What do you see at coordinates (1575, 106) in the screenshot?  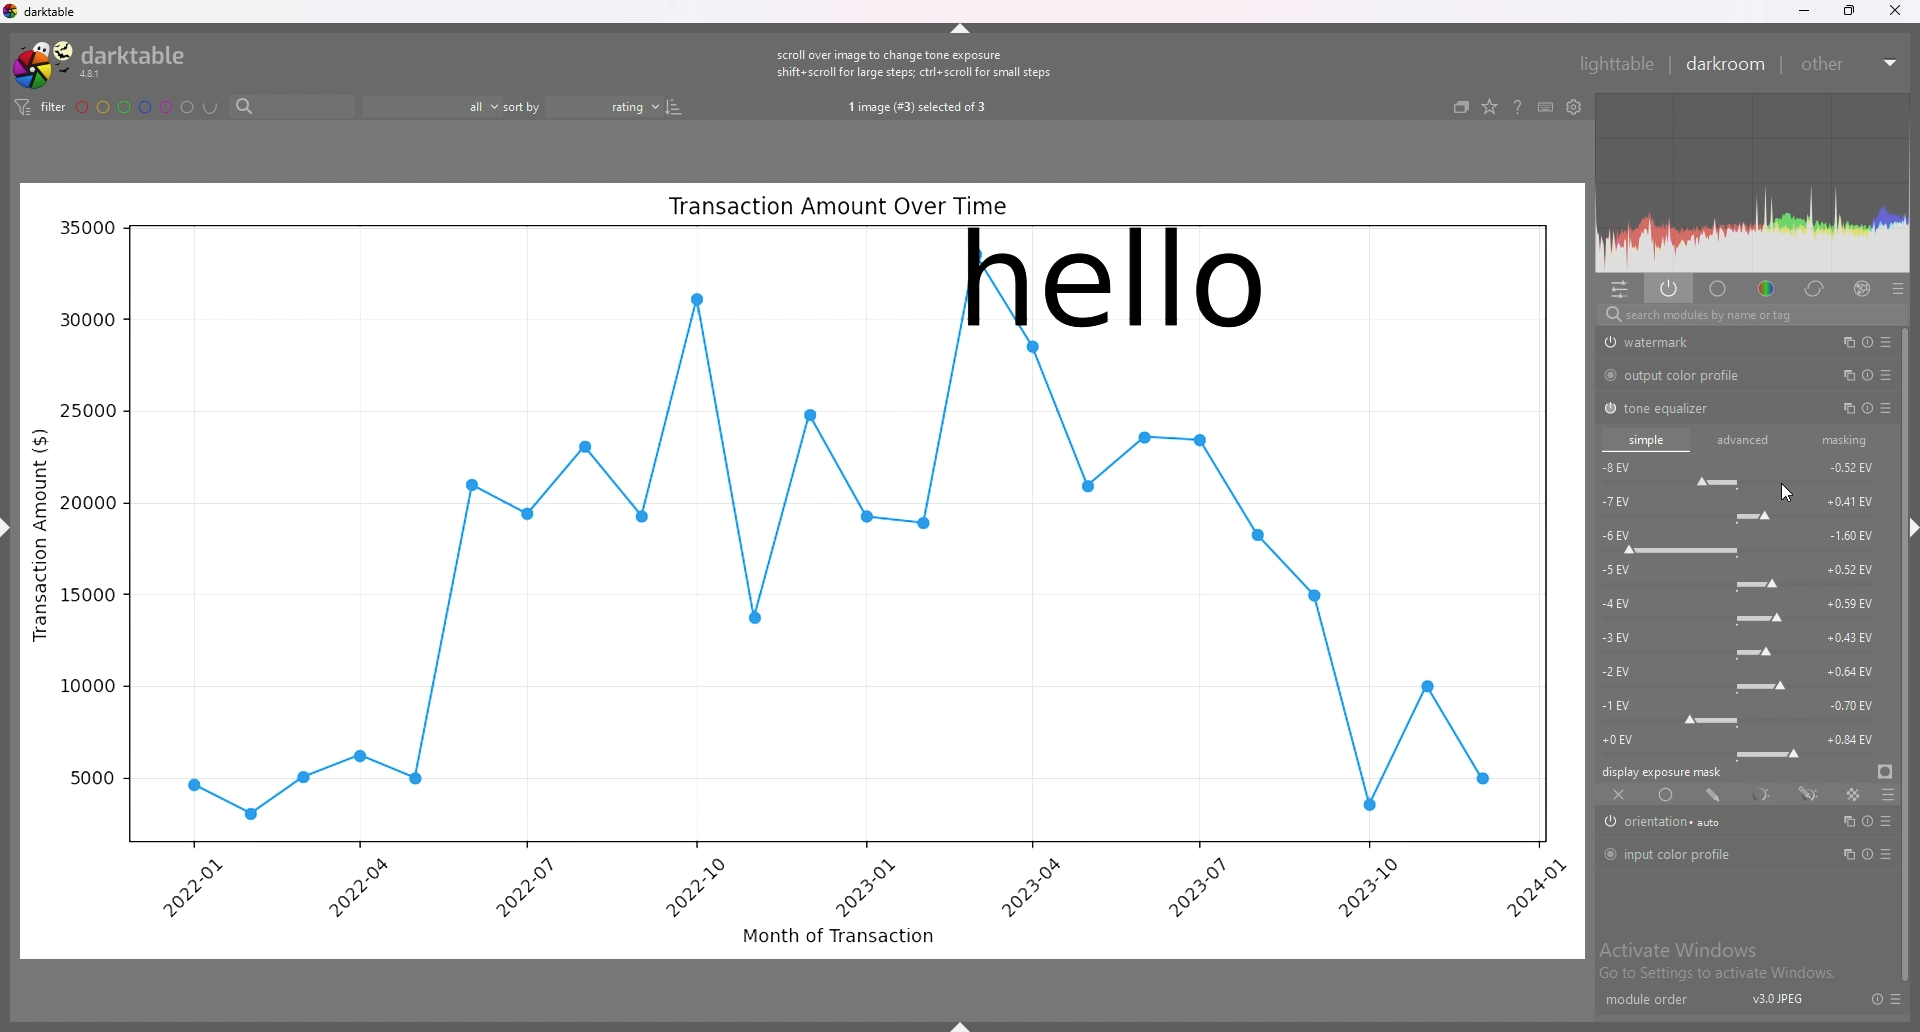 I see `show global preferences` at bounding box center [1575, 106].